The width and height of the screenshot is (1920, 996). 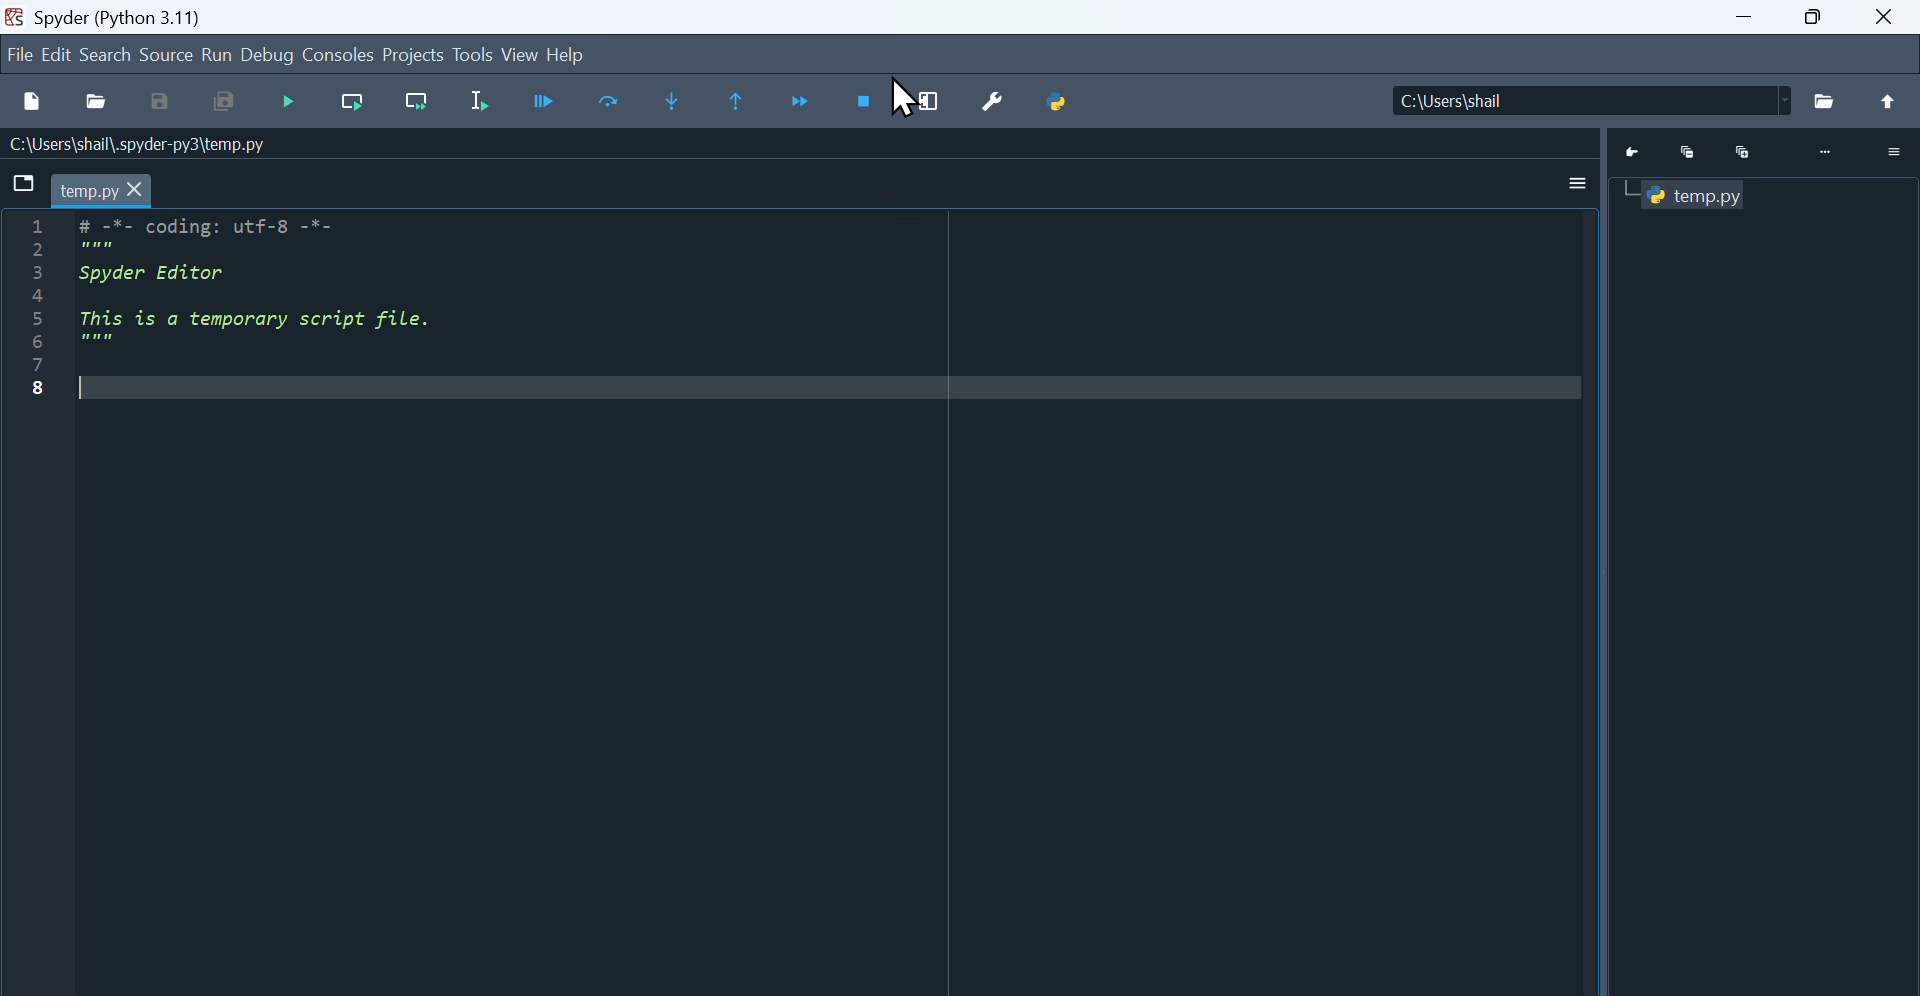 I want to click on temp.py, so click(x=1697, y=197).